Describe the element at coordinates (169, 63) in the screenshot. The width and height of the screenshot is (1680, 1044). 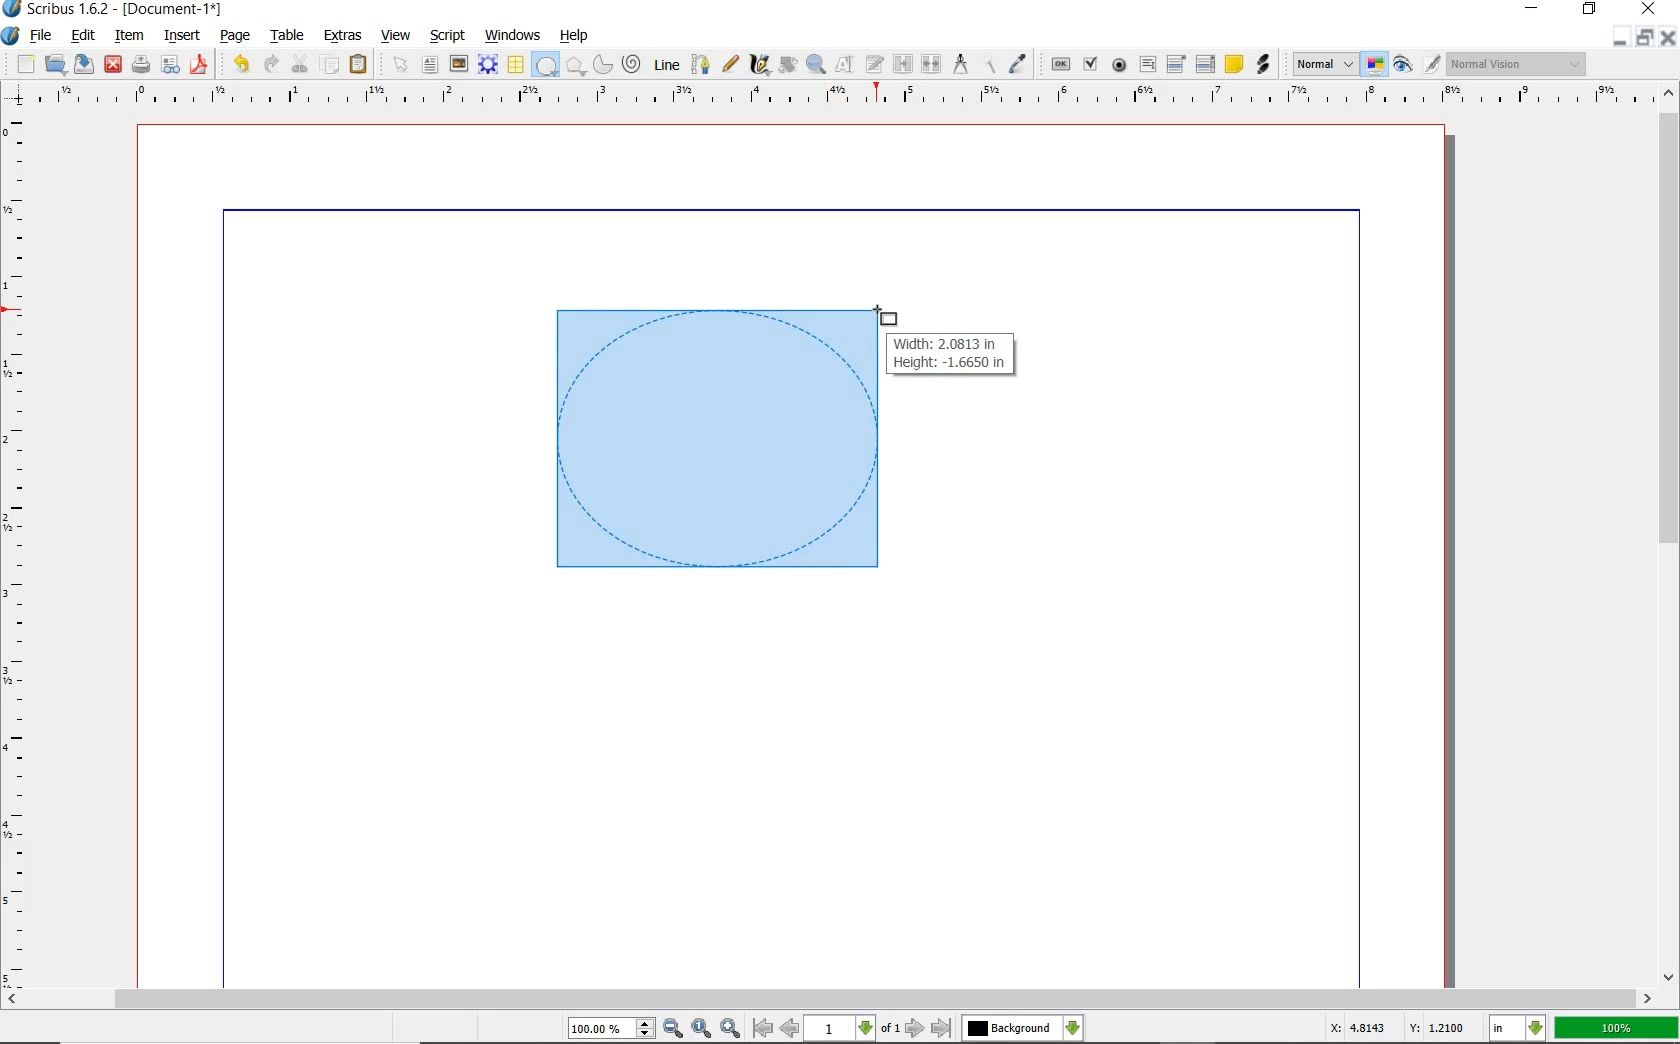
I see `PREFLIGHT VERIFIER` at that location.